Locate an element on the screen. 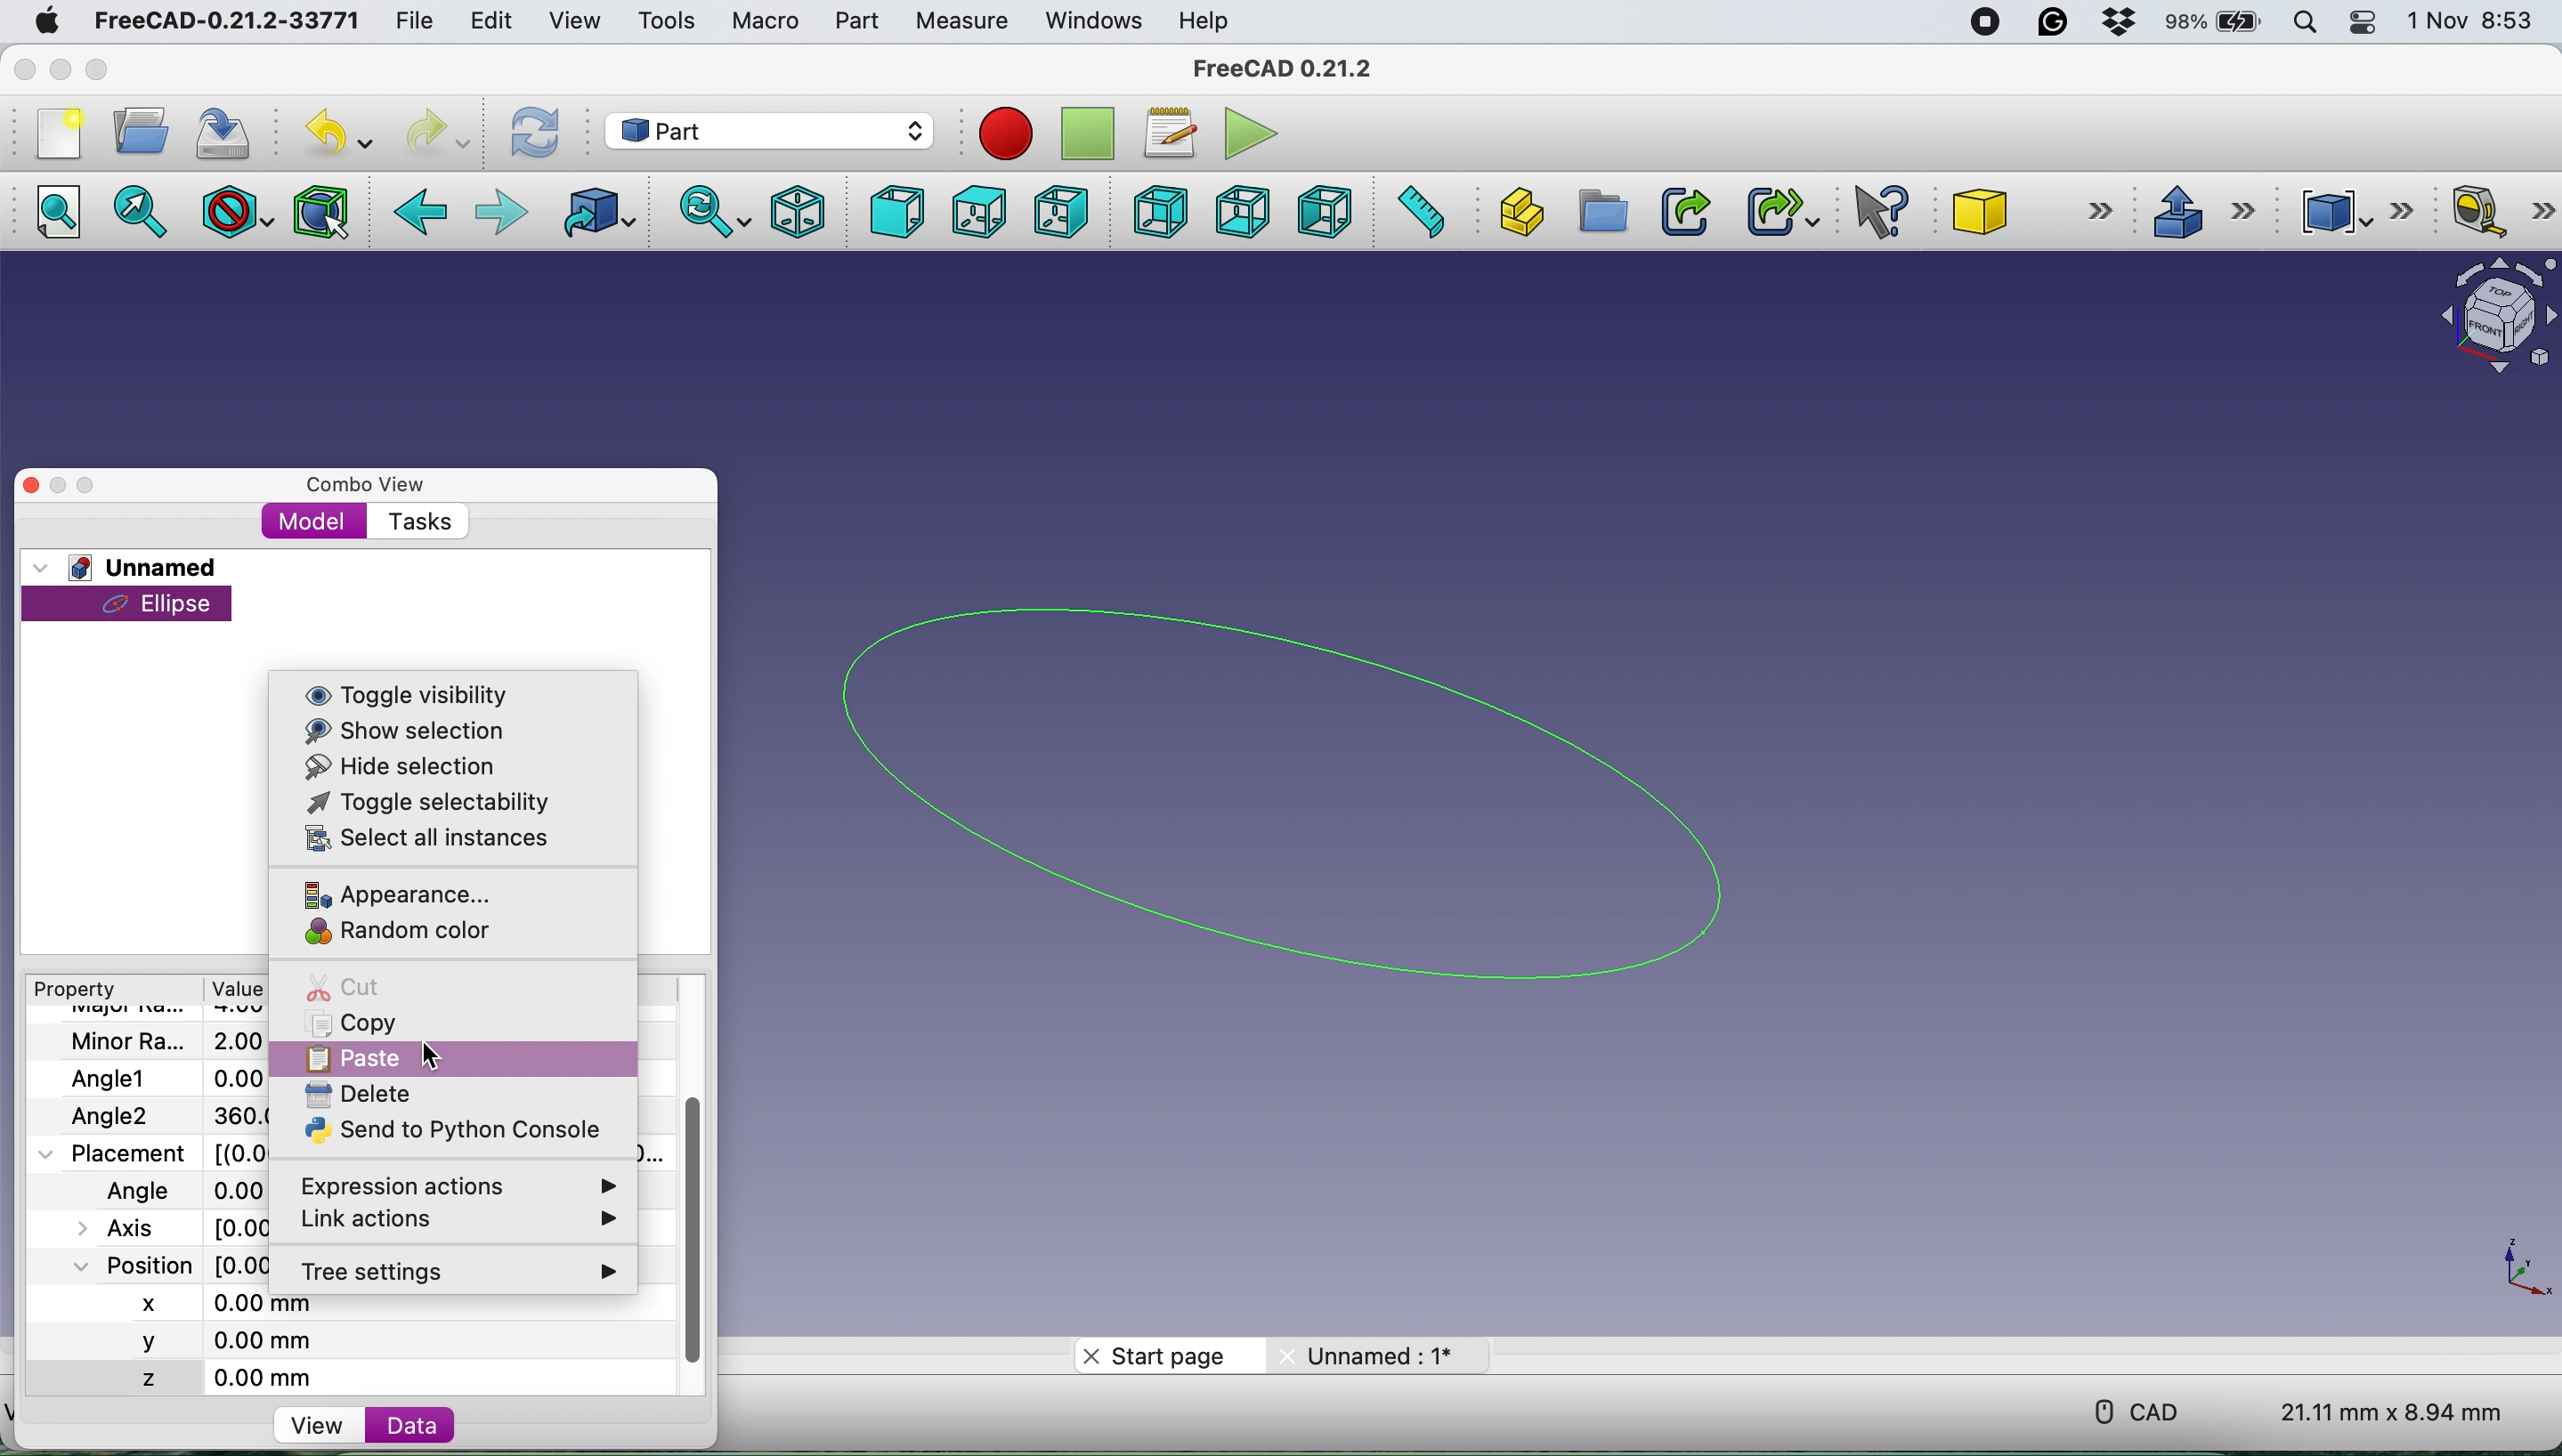  left is located at coordinates (1323, 212).